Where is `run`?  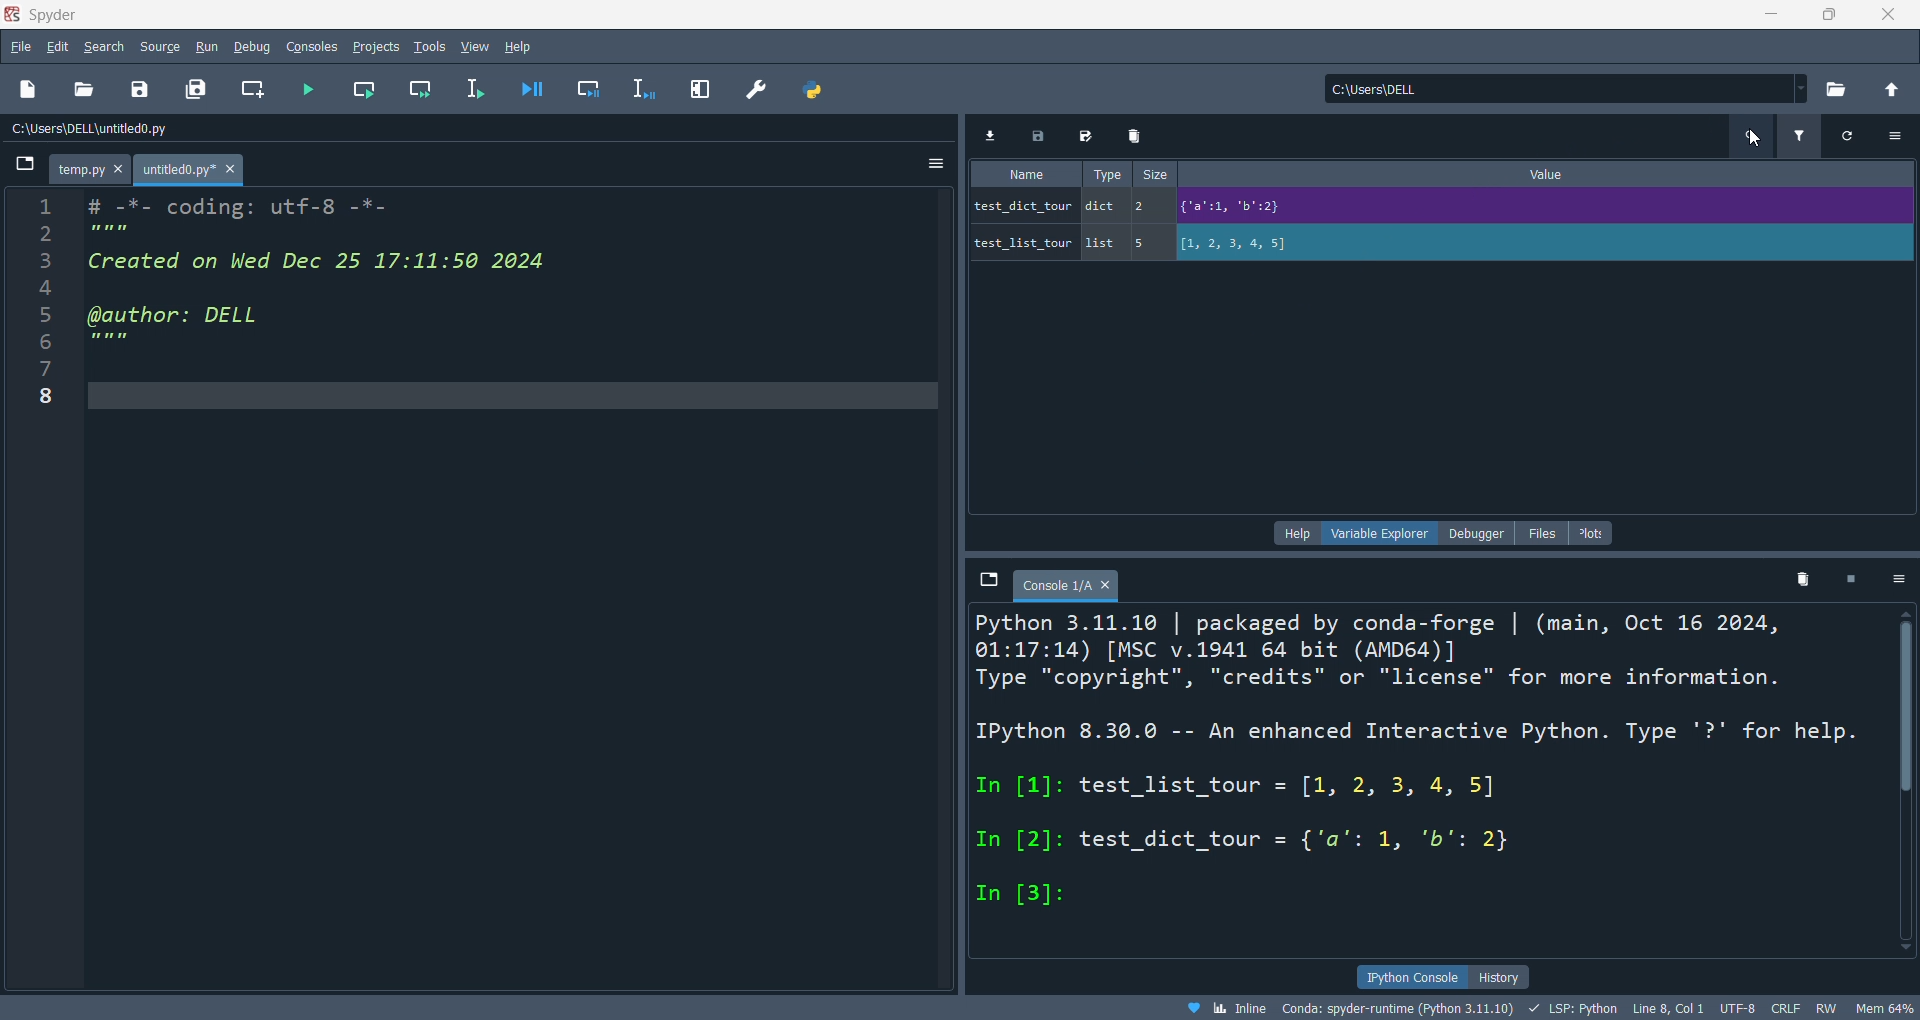 run is located at coordinates (208, 44).